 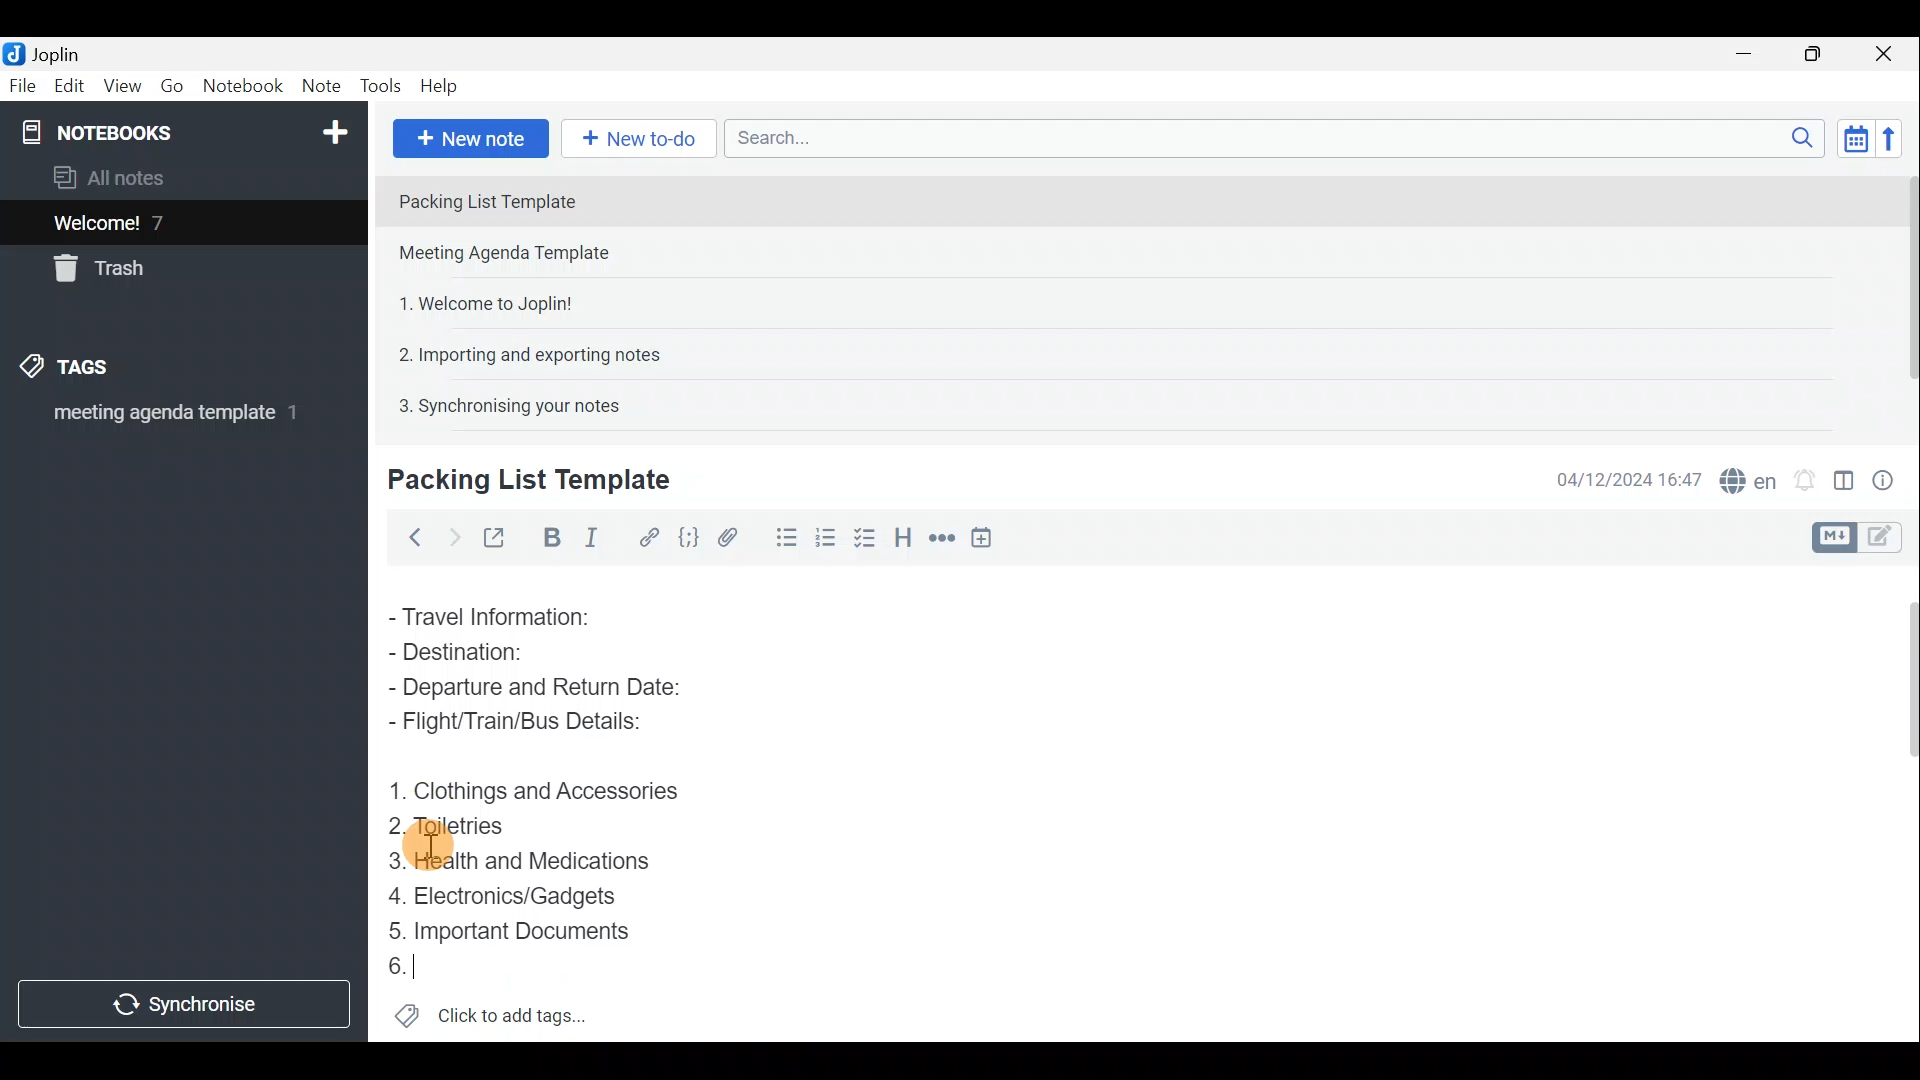 What do you see at coordinates (537, 690) in the screenshot?
I see `Departure and Return Date:` at bounding box center [537, 690].